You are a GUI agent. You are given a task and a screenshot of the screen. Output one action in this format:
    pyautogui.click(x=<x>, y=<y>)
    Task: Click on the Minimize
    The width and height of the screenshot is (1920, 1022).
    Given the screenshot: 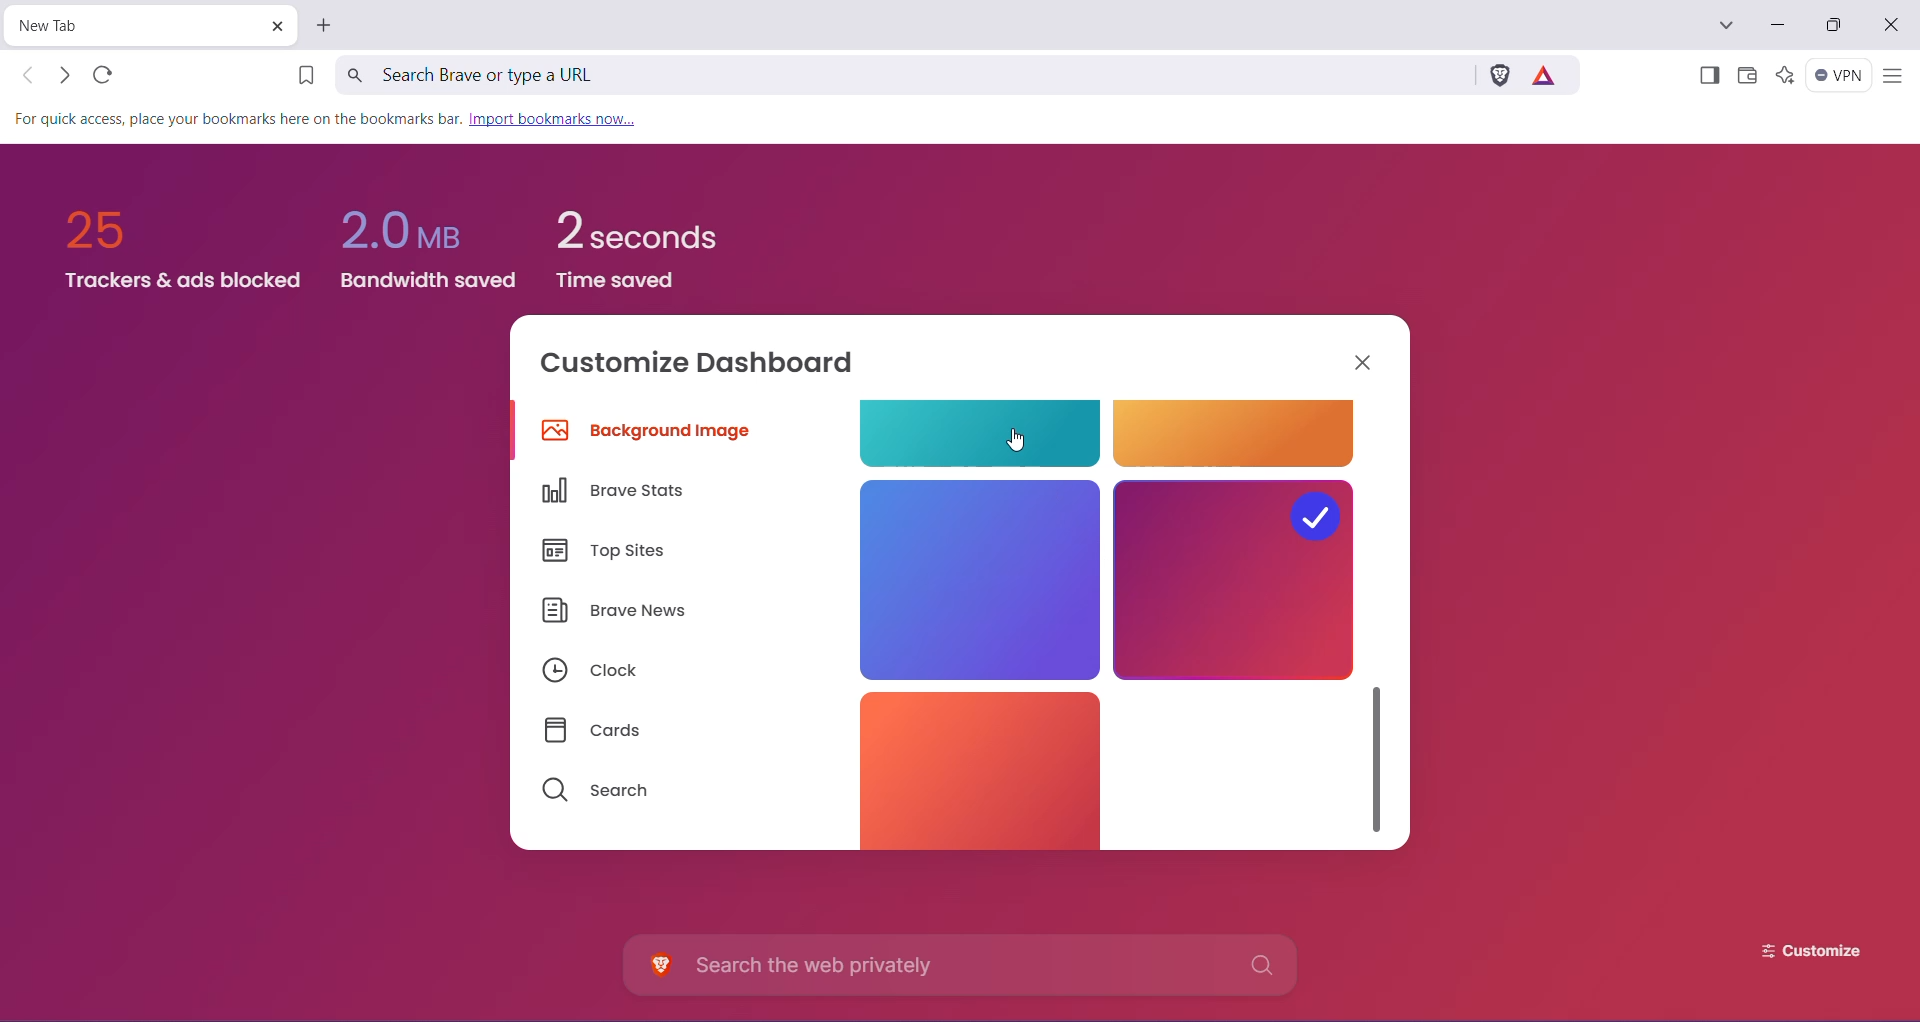 What is the action you would take?
    pyautogui.click(x=1776, y=25)
    